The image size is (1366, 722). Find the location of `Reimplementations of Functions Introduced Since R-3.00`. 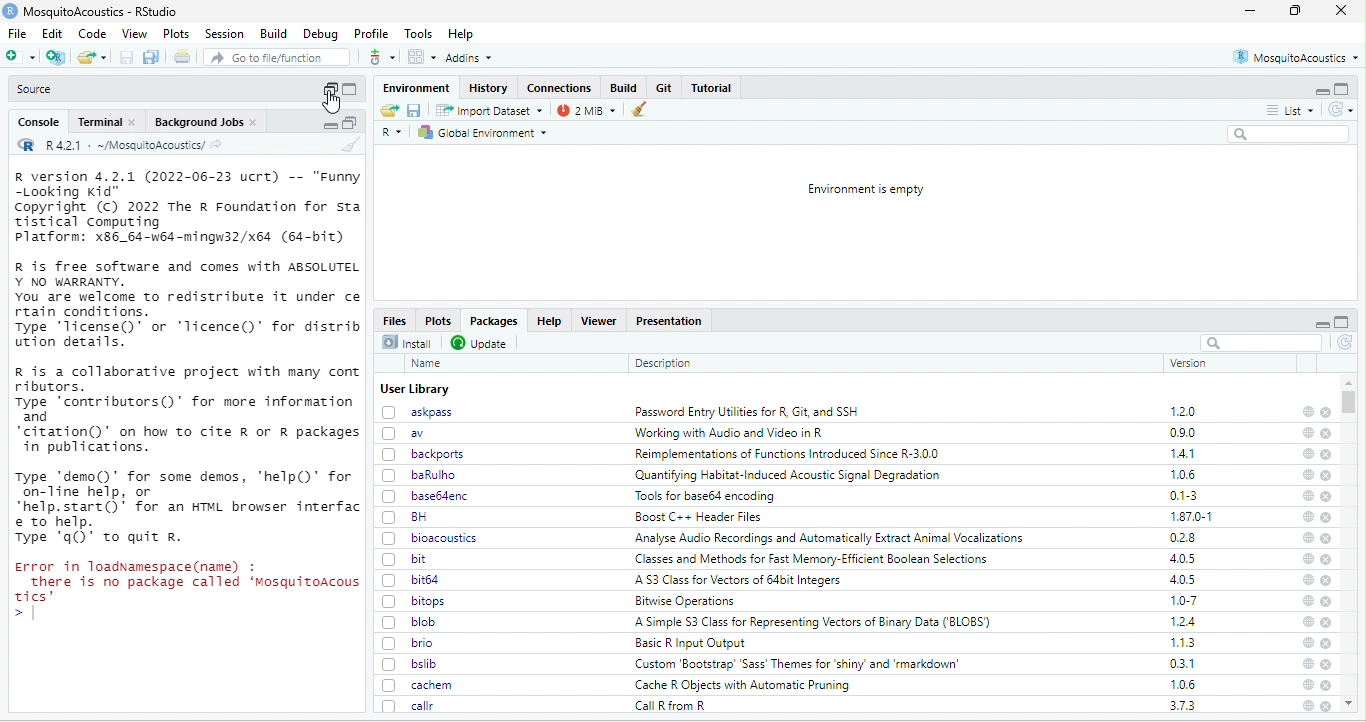

Reimplementations of Functions Introduced Since R-3.00 is located at coordinates (789, 455).